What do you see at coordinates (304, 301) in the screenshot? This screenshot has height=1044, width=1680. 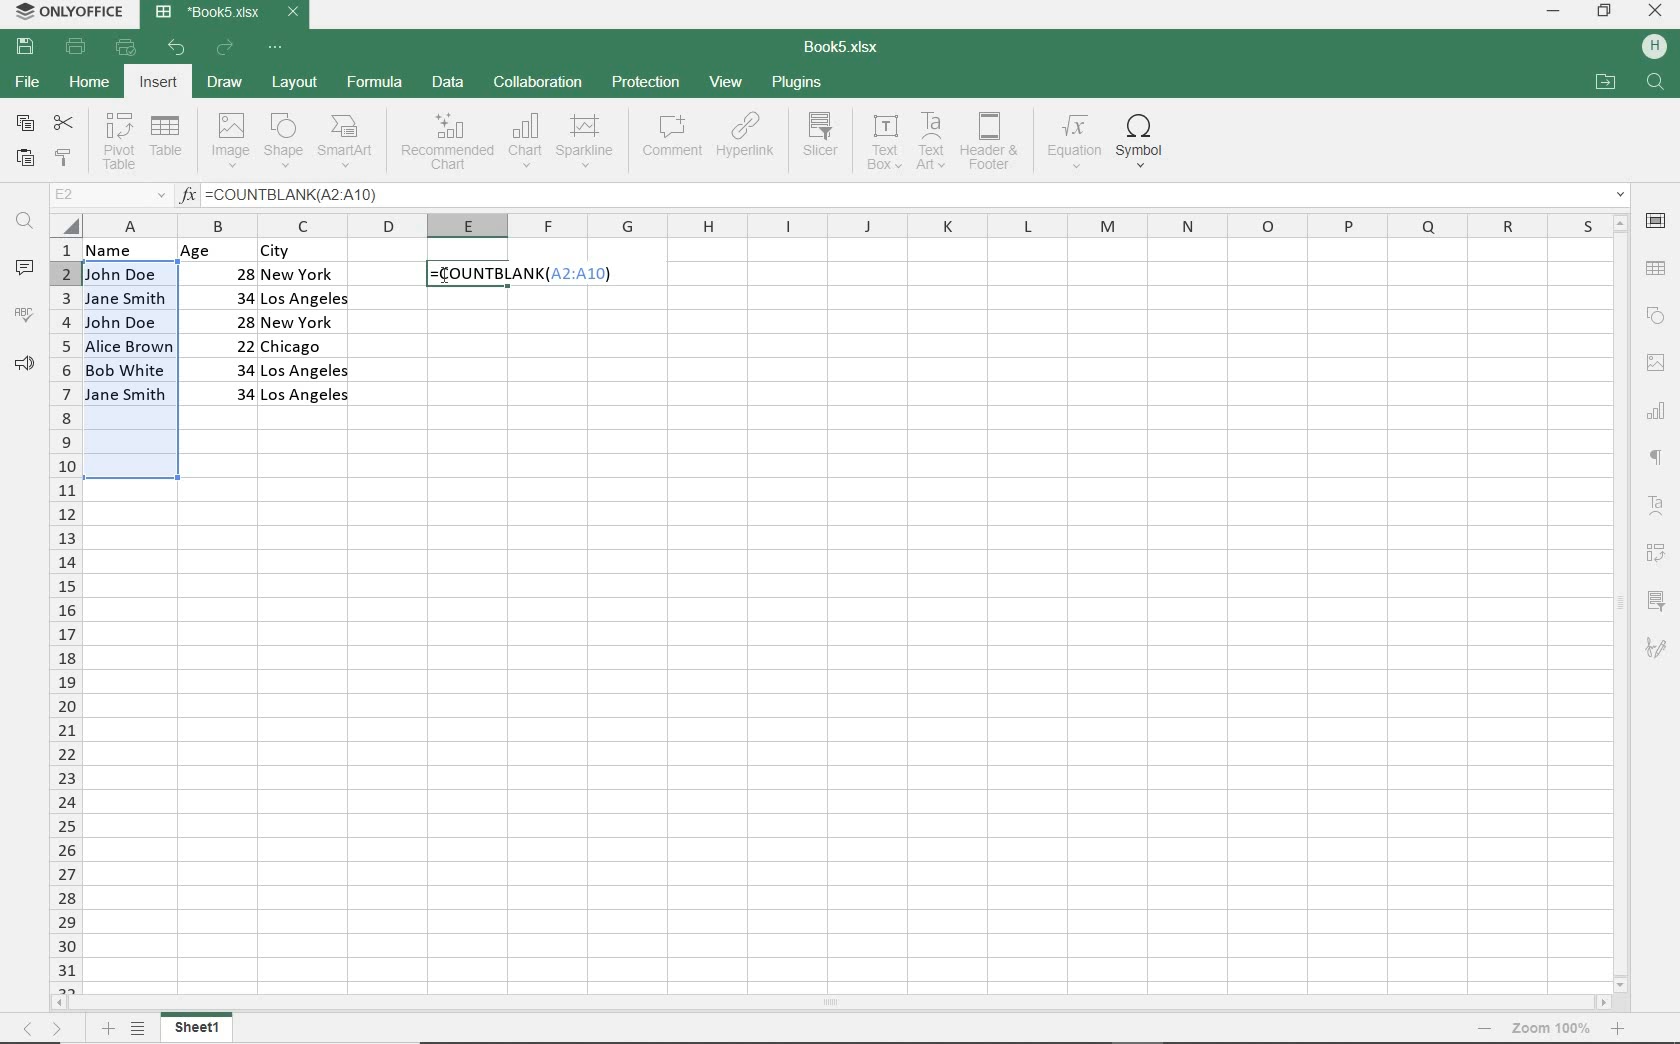 I see `Los Angeles` at bounding box center [304, 301].